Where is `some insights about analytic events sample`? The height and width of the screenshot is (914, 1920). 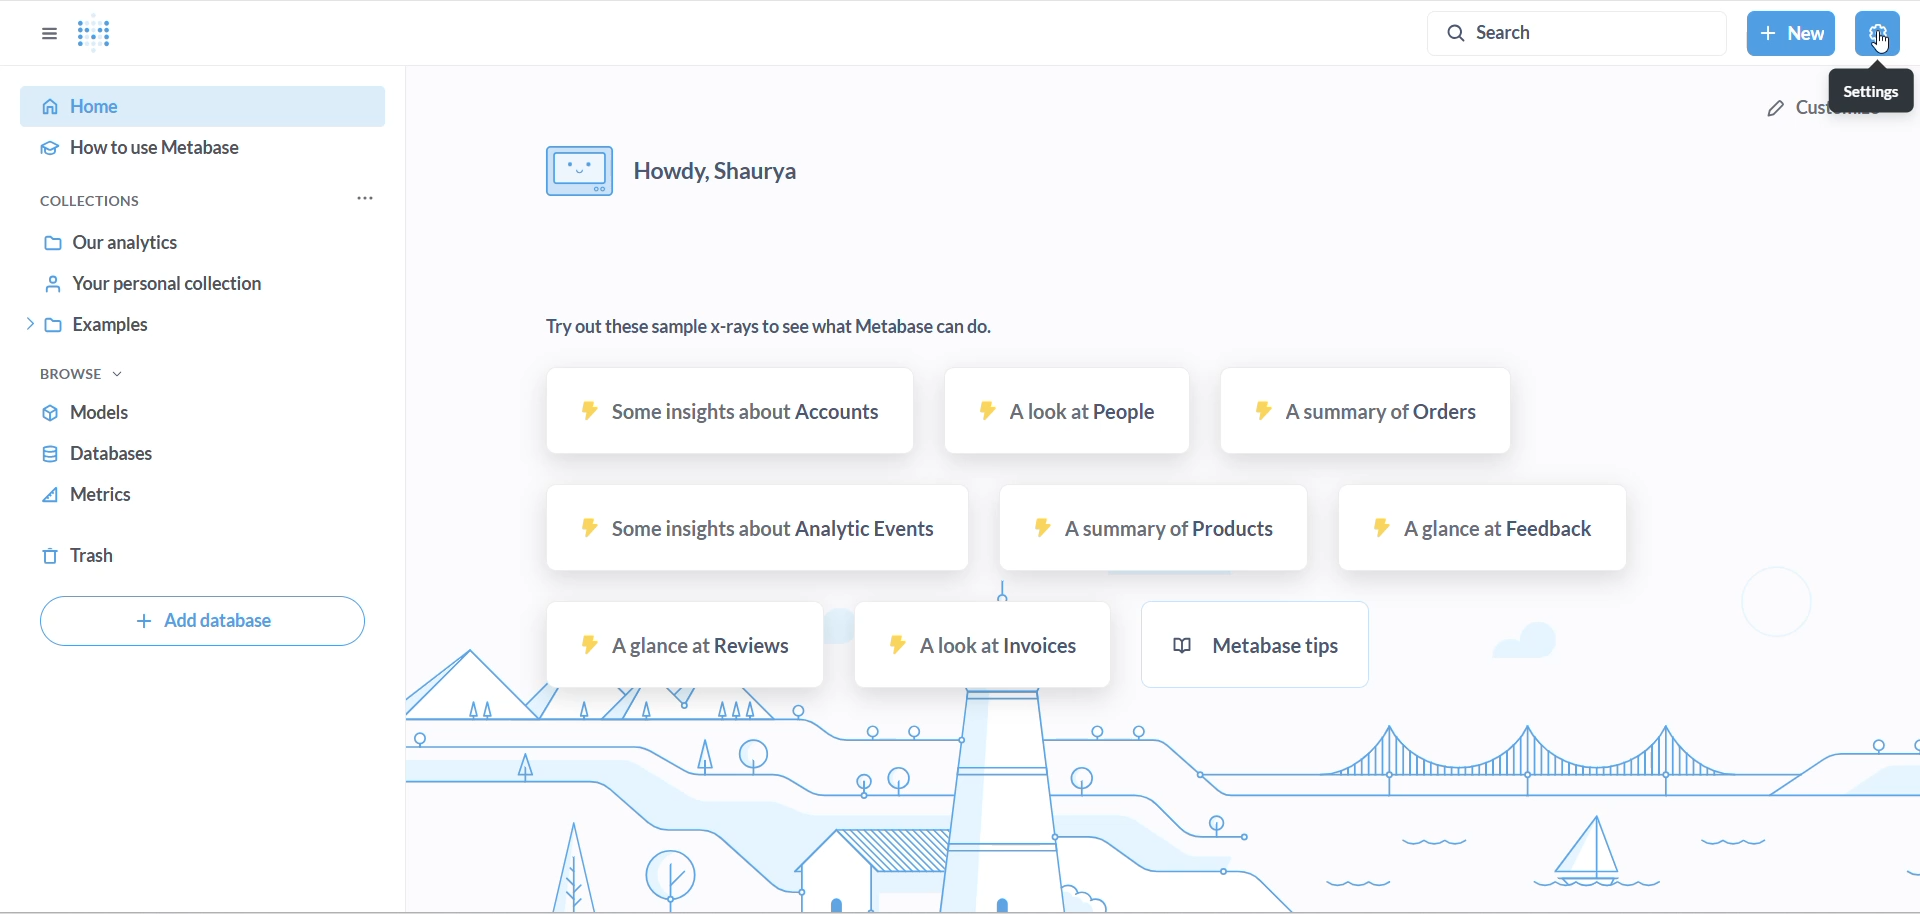
some insights about analytic events sample is located at coordinates (760, 531).